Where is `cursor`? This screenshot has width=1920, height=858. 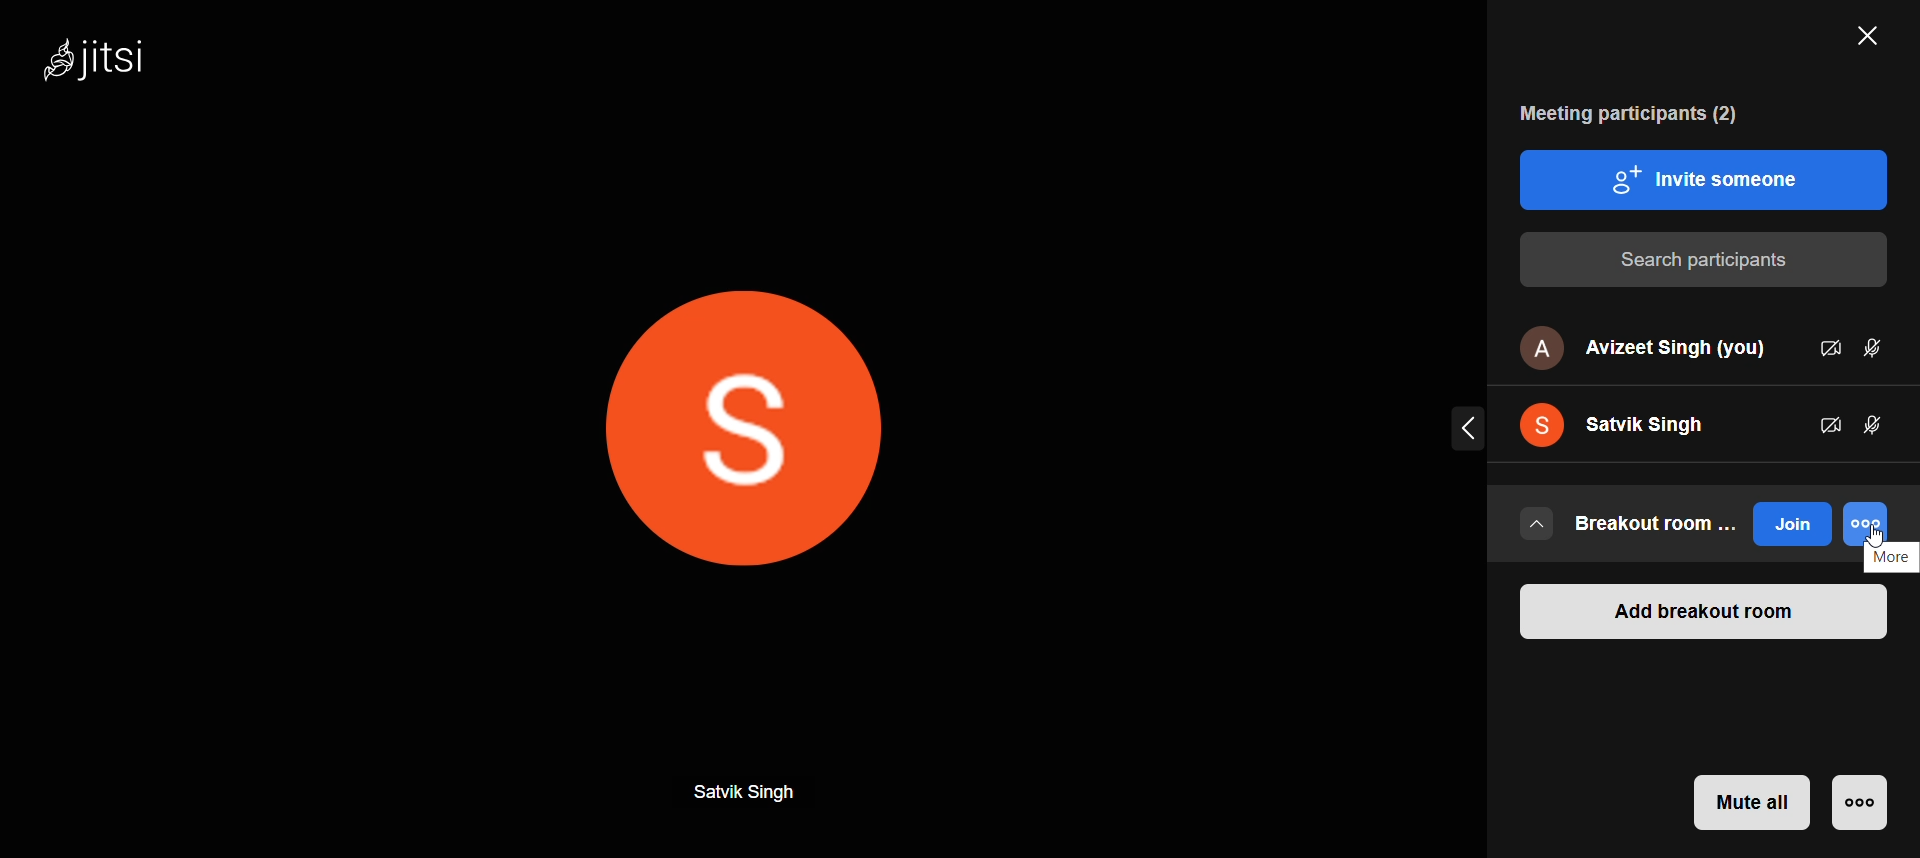
cursor is located at coordinates (1871, 531).